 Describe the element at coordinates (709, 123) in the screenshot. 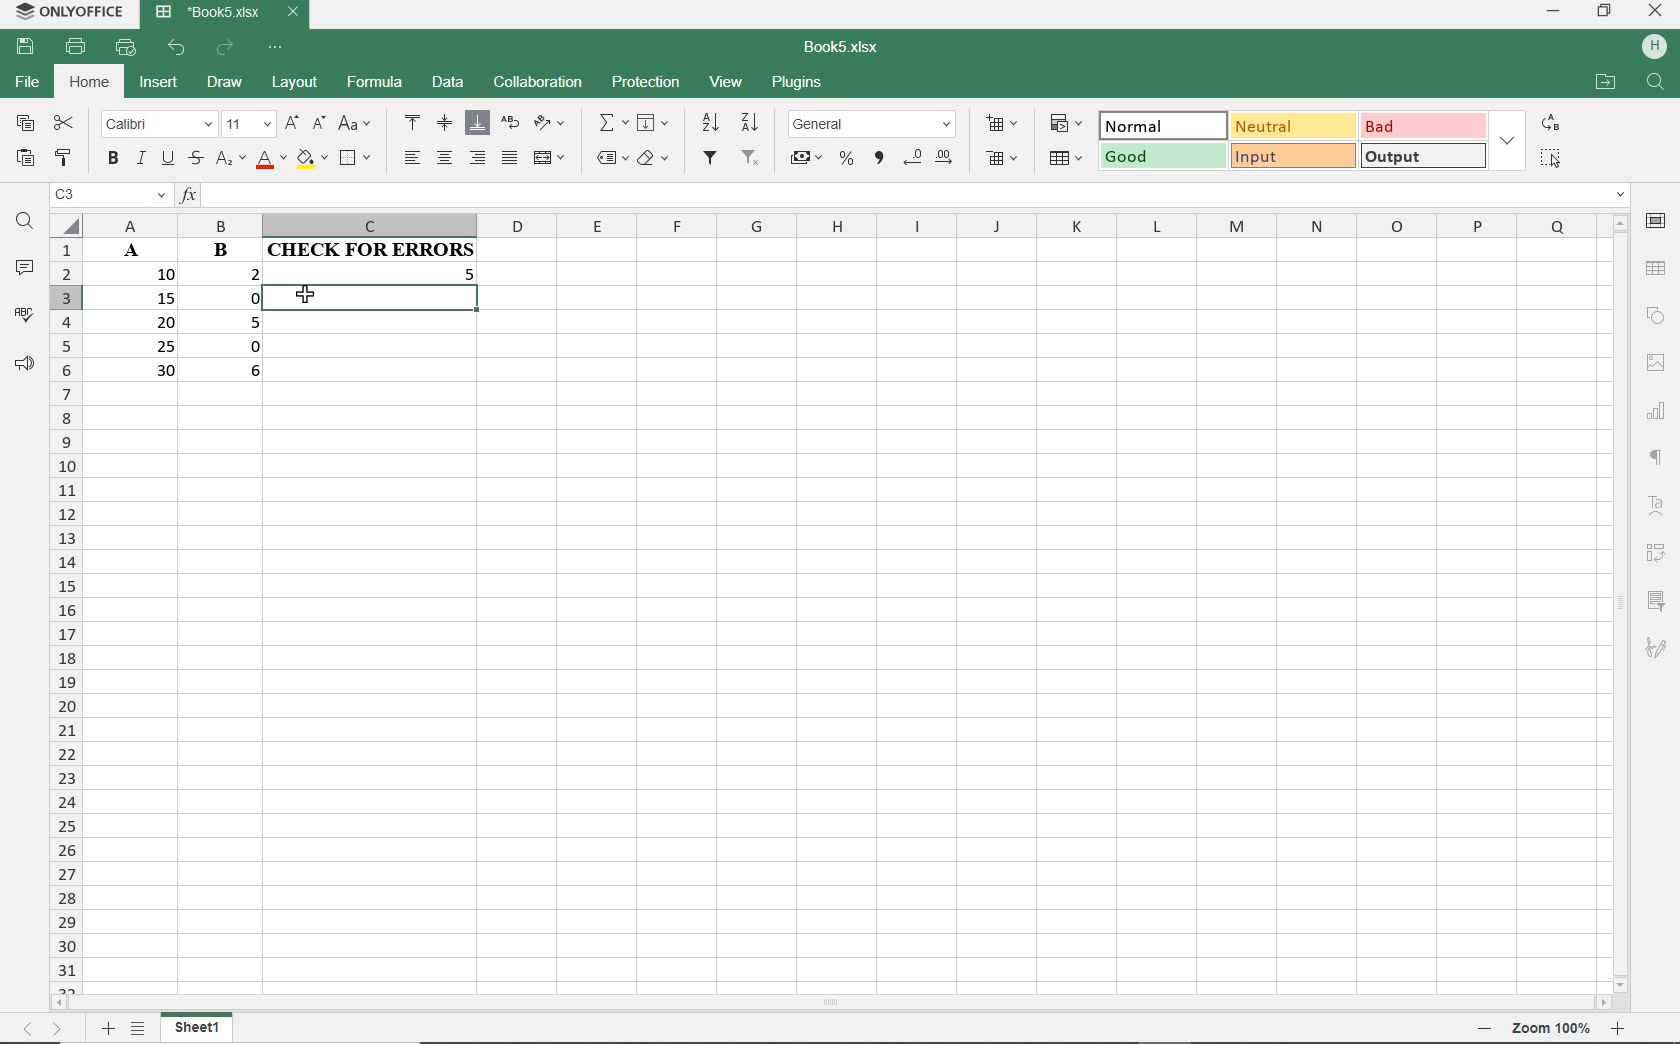

I see `SORT DESCENDING` at that location.